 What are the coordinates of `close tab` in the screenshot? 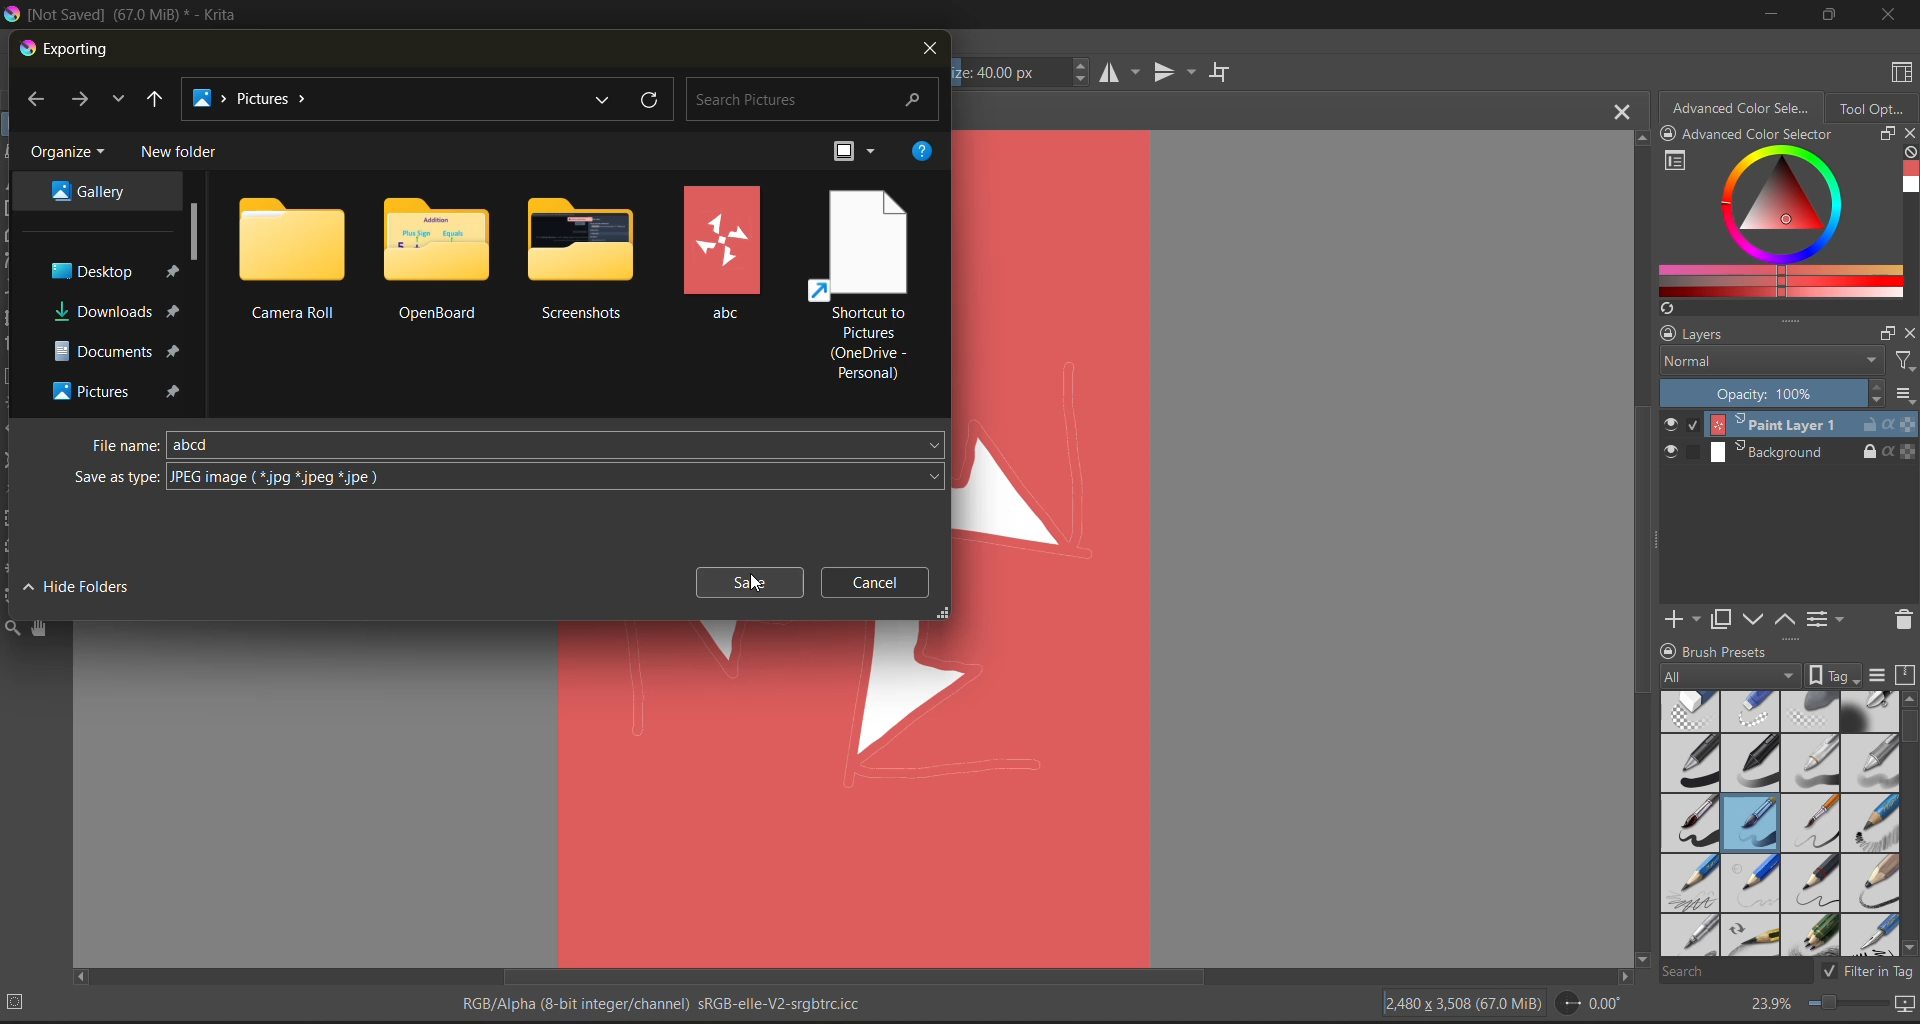 It's located at (1617, 116).